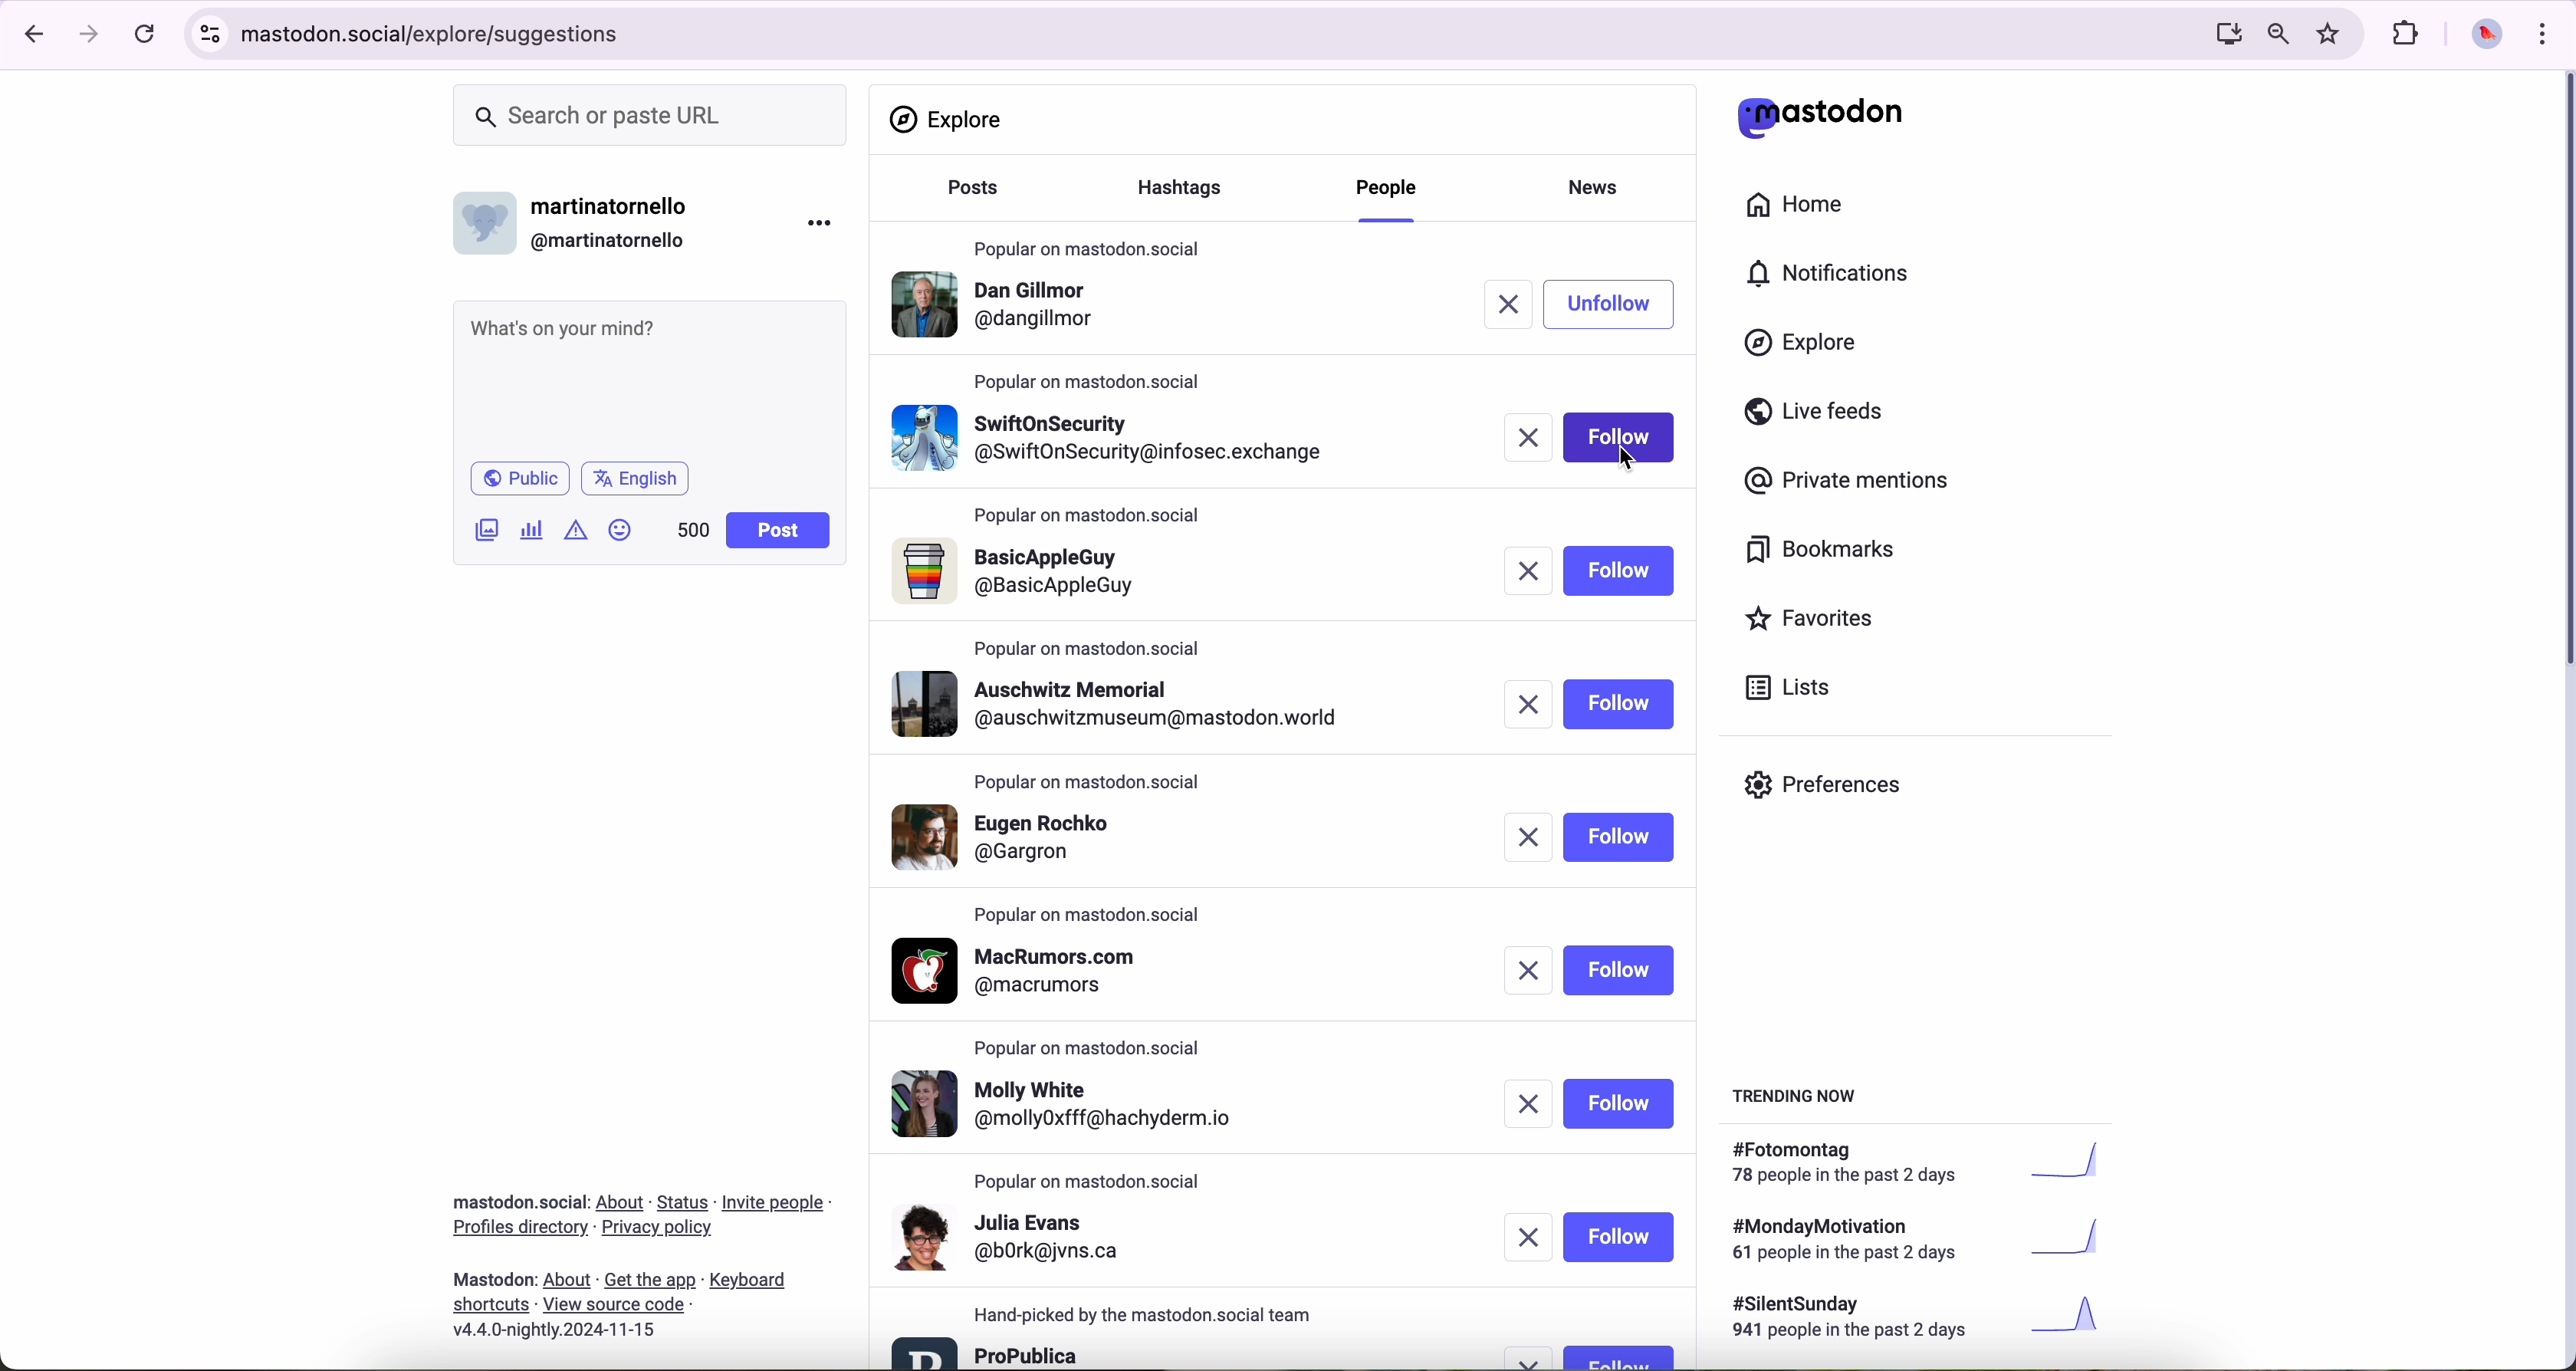 Image resolution: width=2576 pixels, height=1371 pixels. Describe the element at coordinates (2220, 33) in the screenshot. I see `computer` at that location.